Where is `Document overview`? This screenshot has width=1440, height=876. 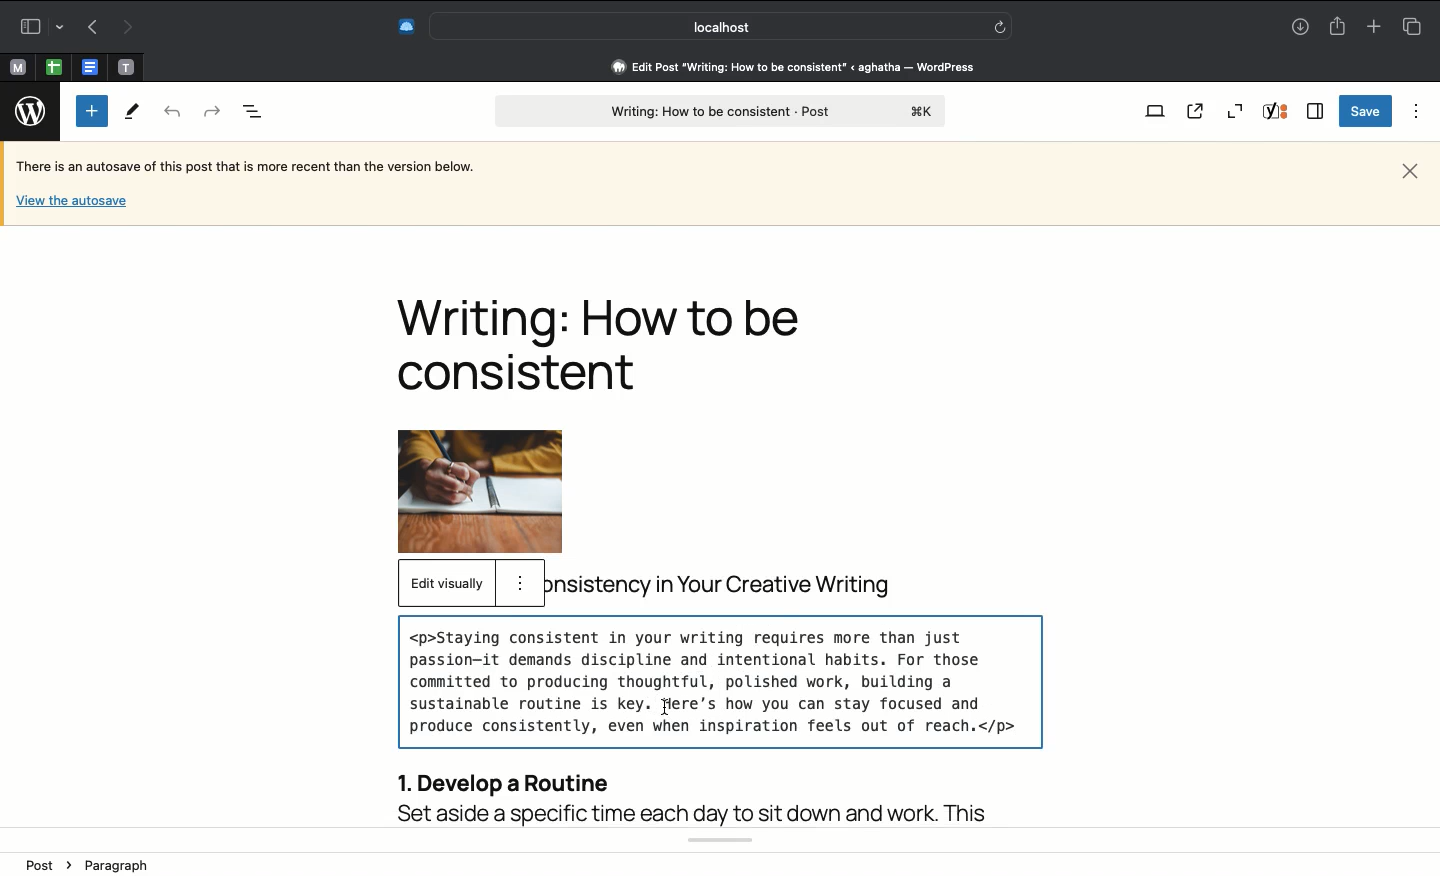 Document overview is located at coordinates (253, 113).